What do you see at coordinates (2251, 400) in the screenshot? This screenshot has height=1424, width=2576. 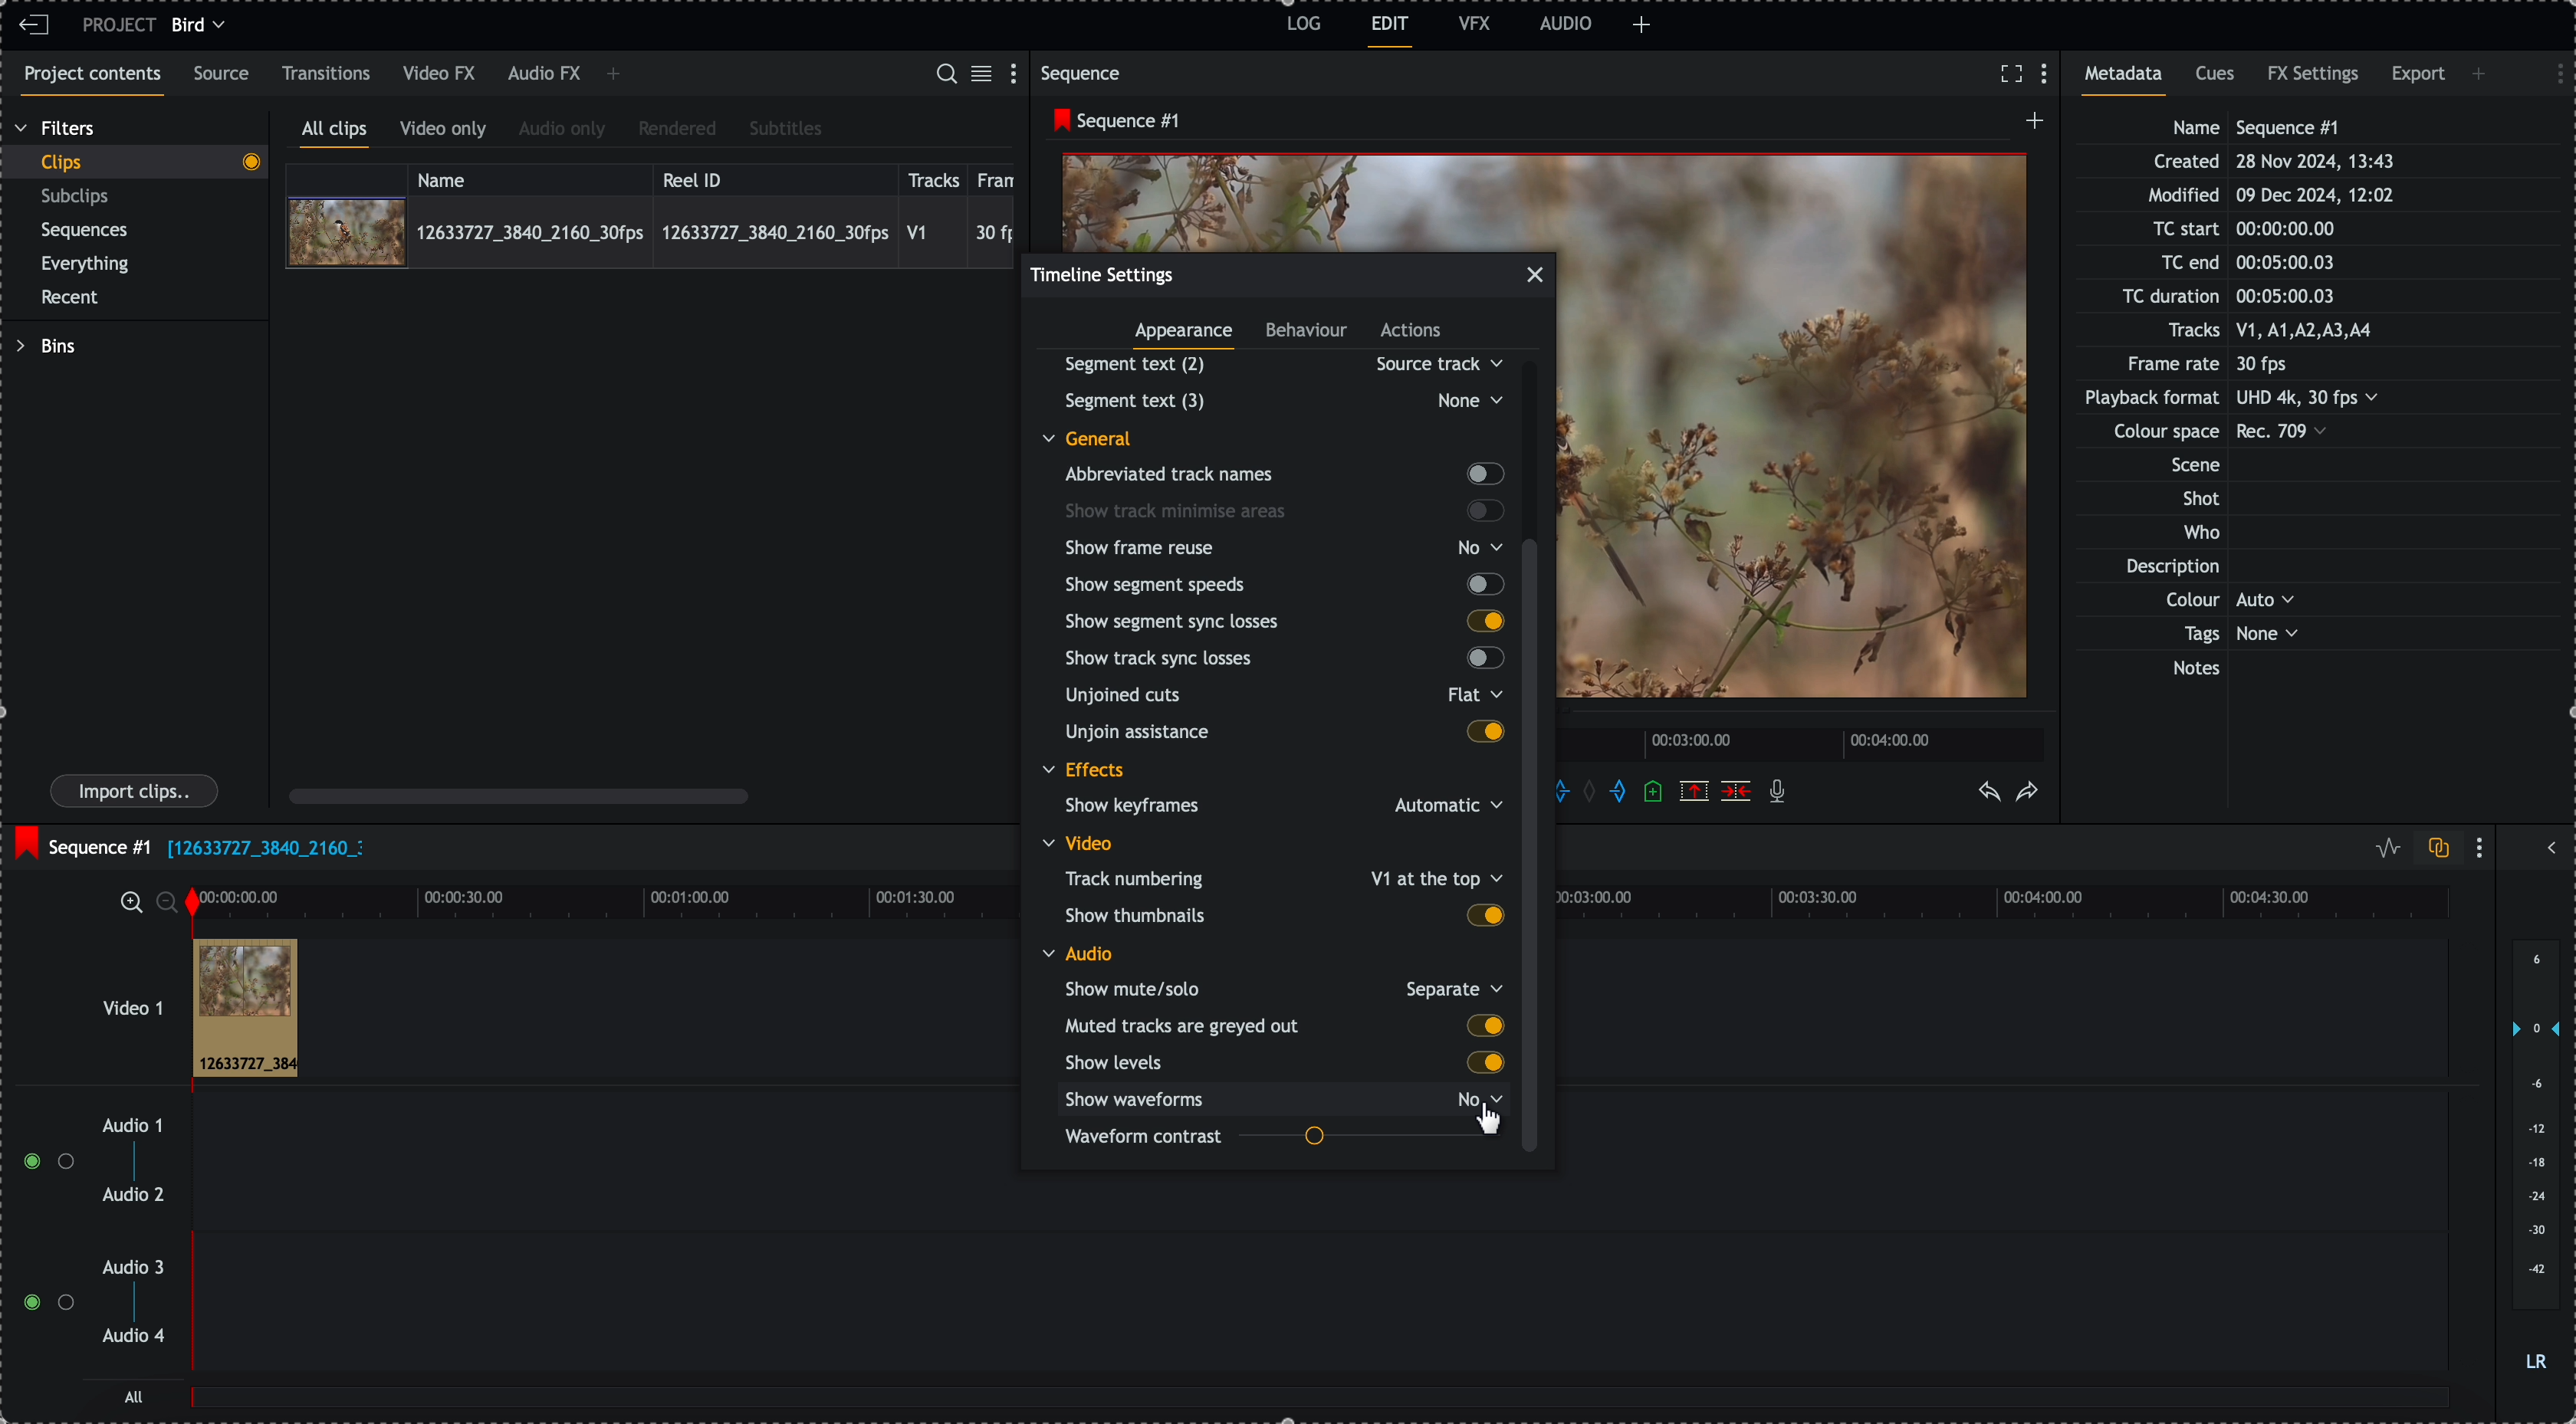 I see `metadata` at bounding box center [2251, 400].